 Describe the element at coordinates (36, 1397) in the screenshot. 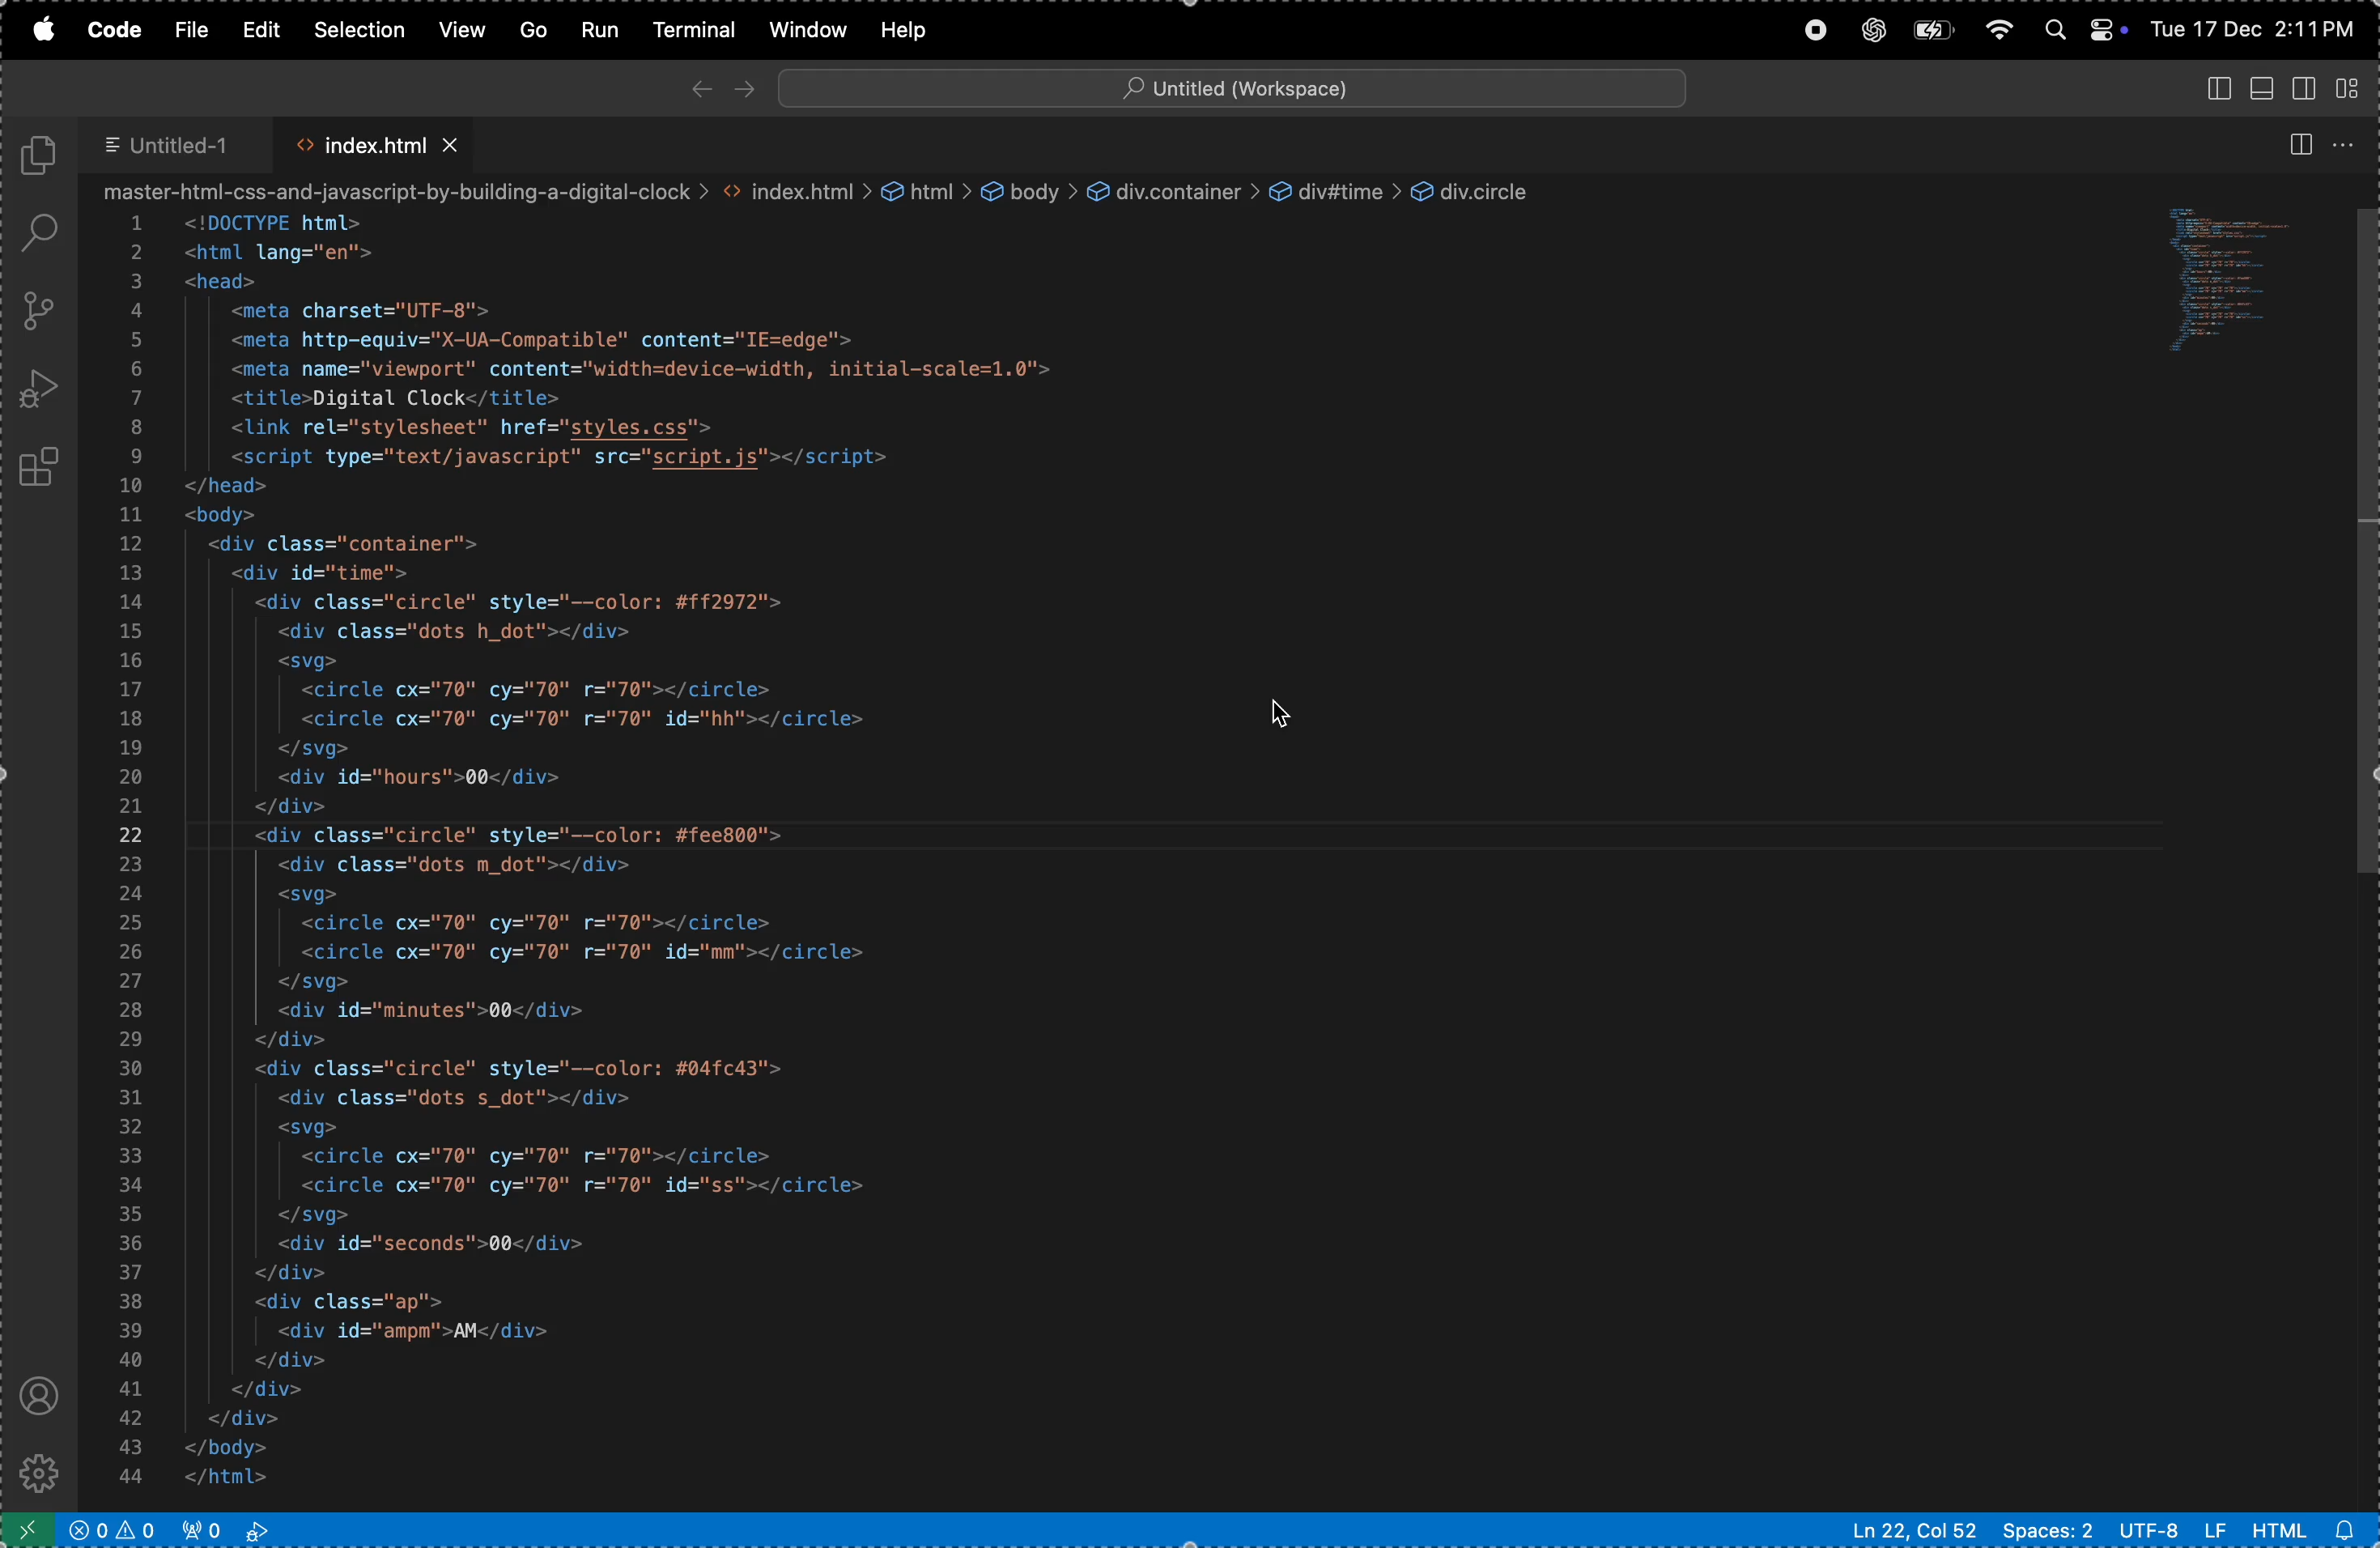

I see `profile` at that location.